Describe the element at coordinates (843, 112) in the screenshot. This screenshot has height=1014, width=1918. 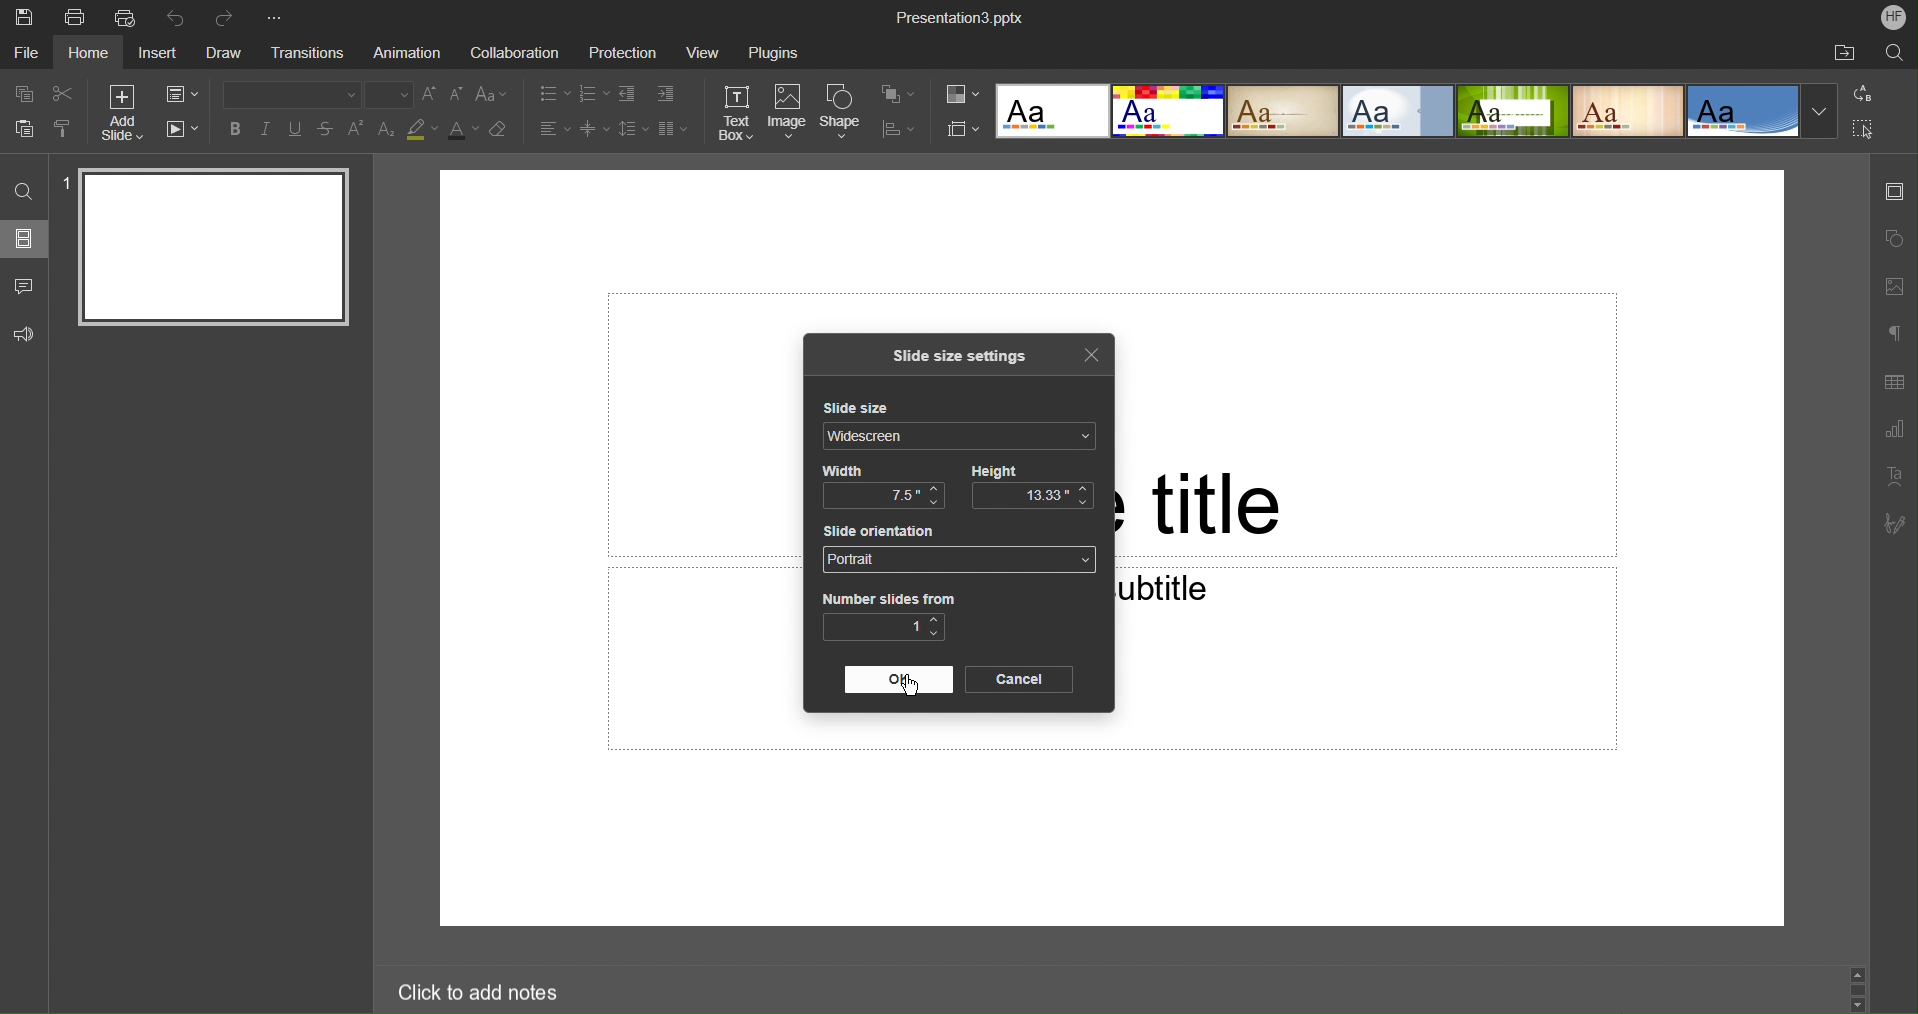
I see `Shape` at that location.